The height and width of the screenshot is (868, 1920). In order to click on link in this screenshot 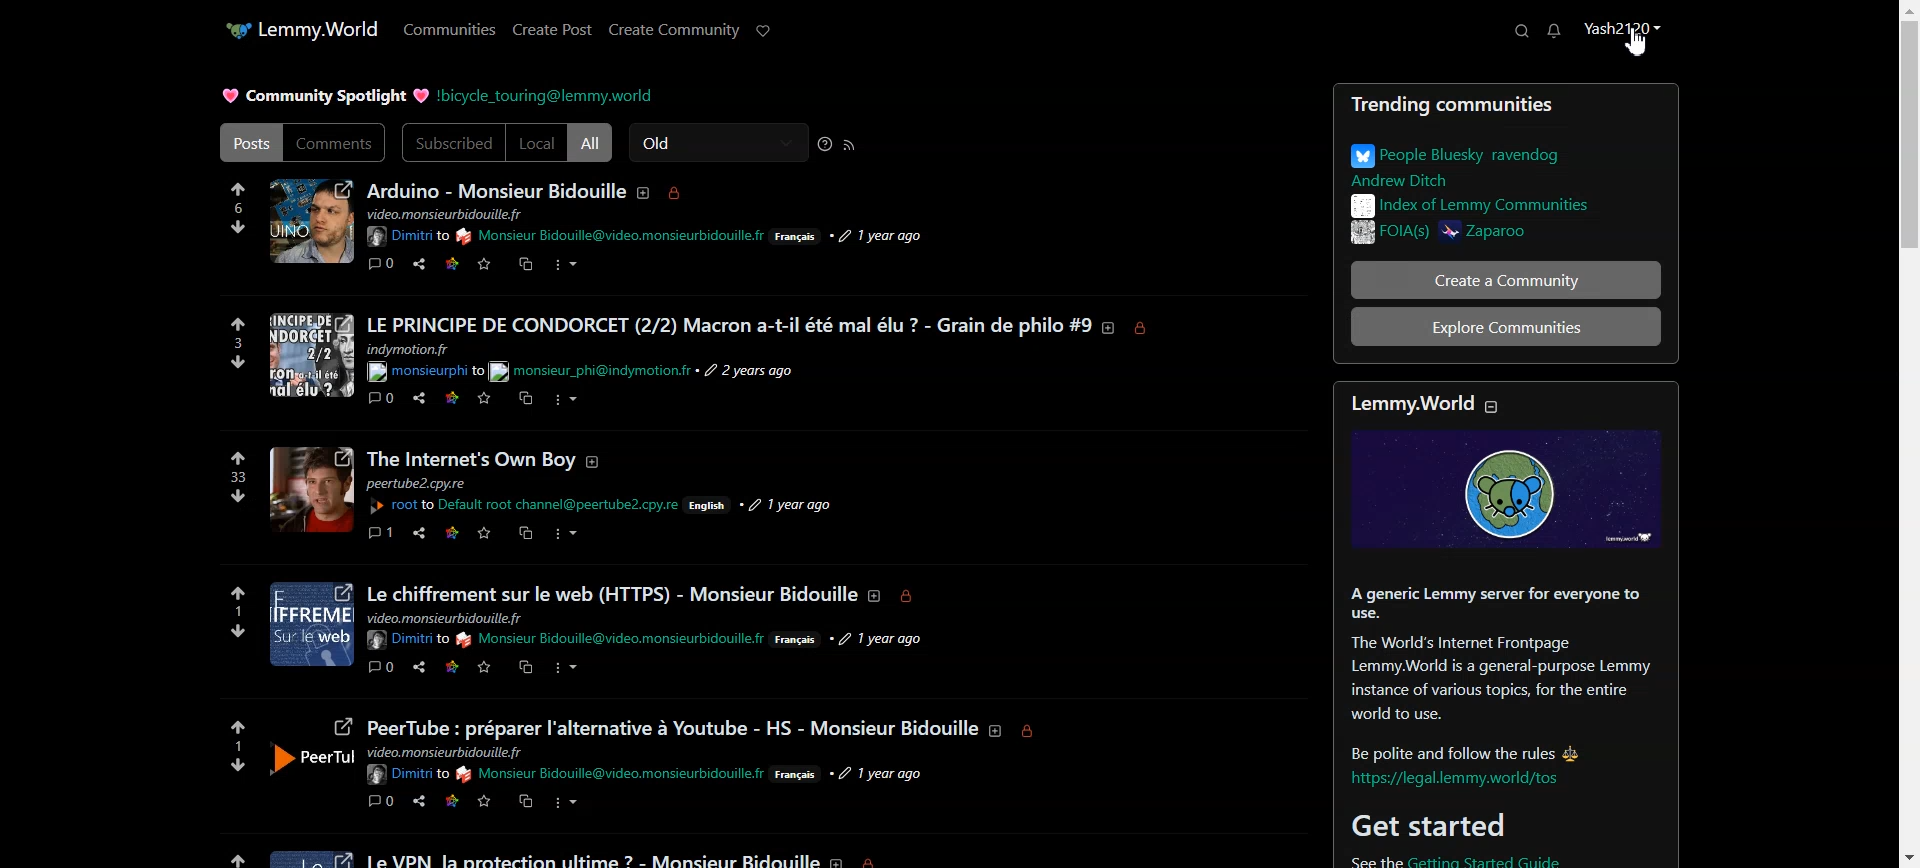, I will do `click(452, 401)`.